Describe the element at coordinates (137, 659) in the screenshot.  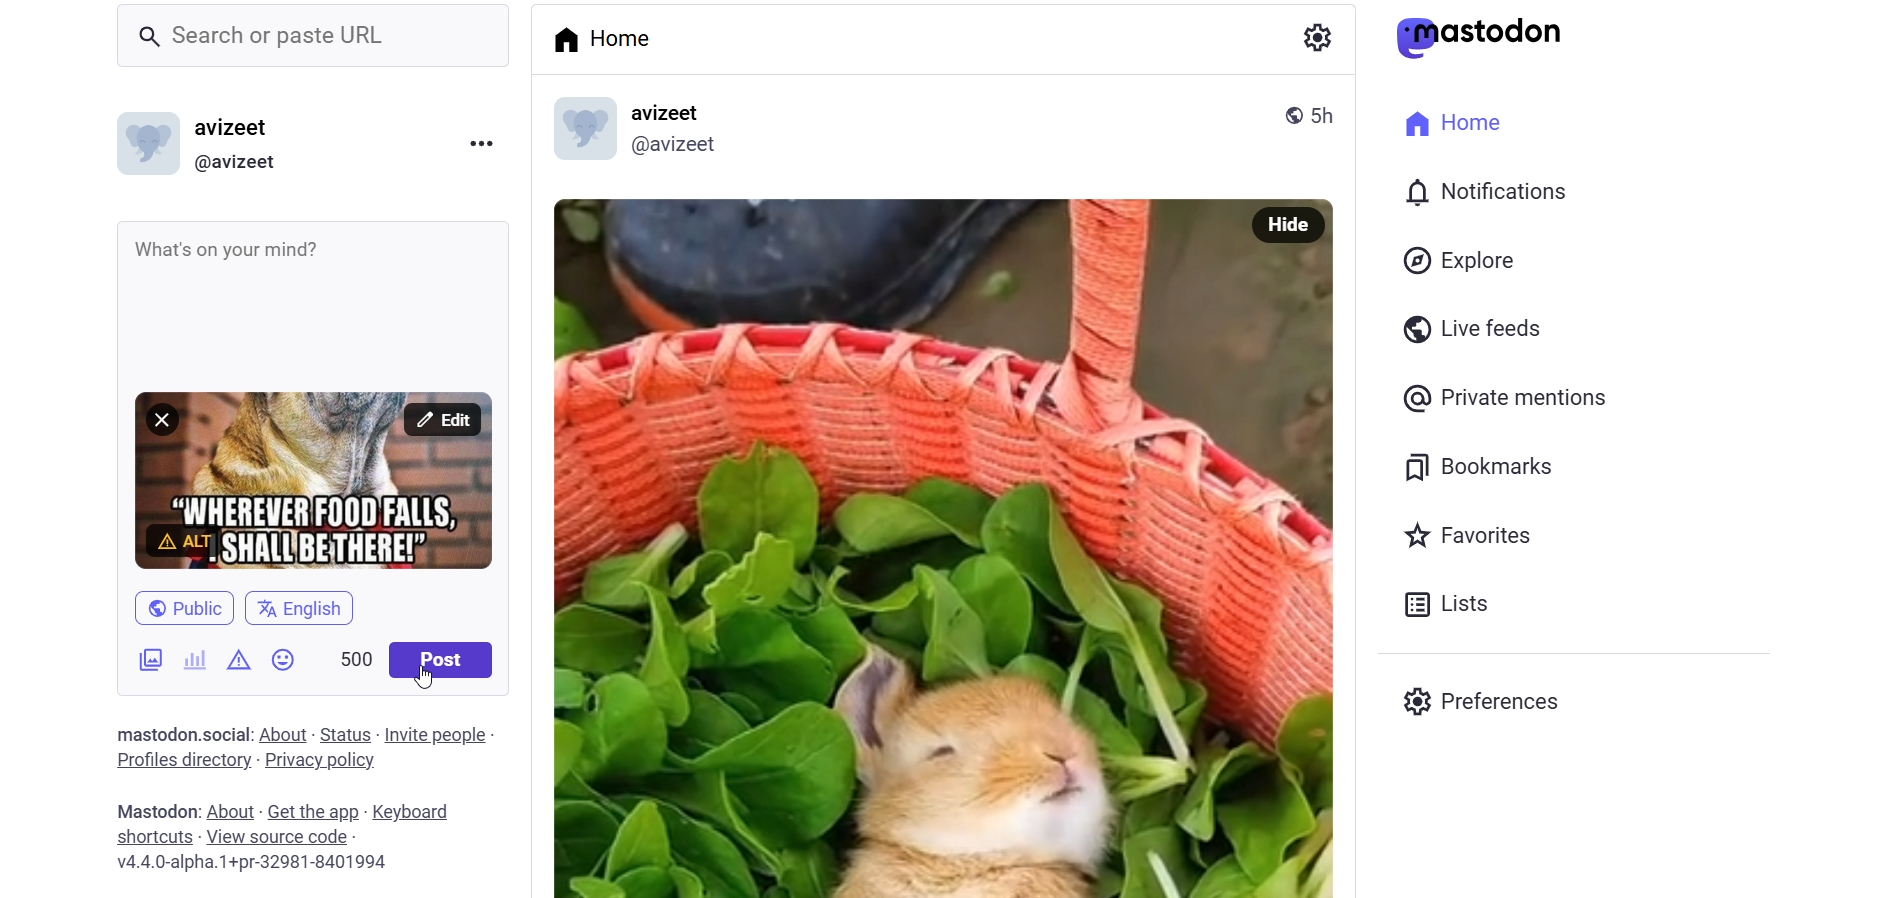
I see `ijmages/videos` at that location.